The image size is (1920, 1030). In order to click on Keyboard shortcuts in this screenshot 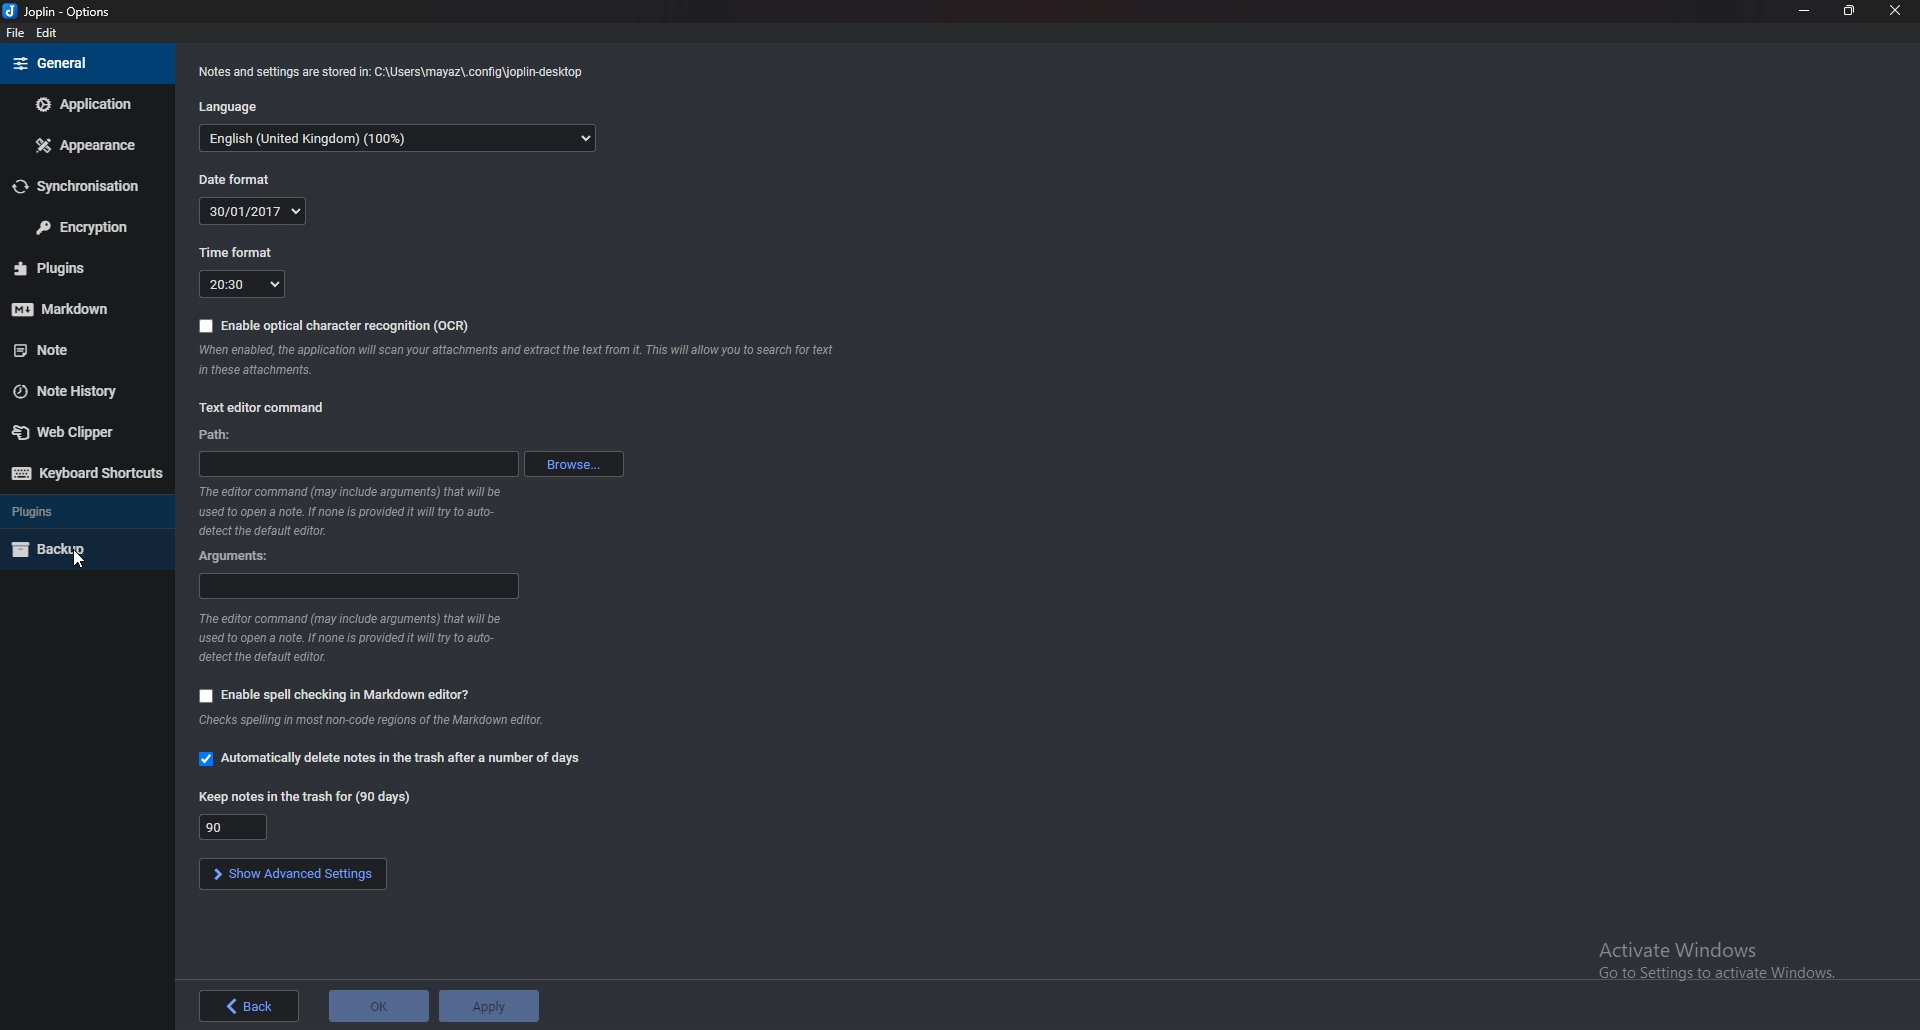, I will do `click(87, 473)`.